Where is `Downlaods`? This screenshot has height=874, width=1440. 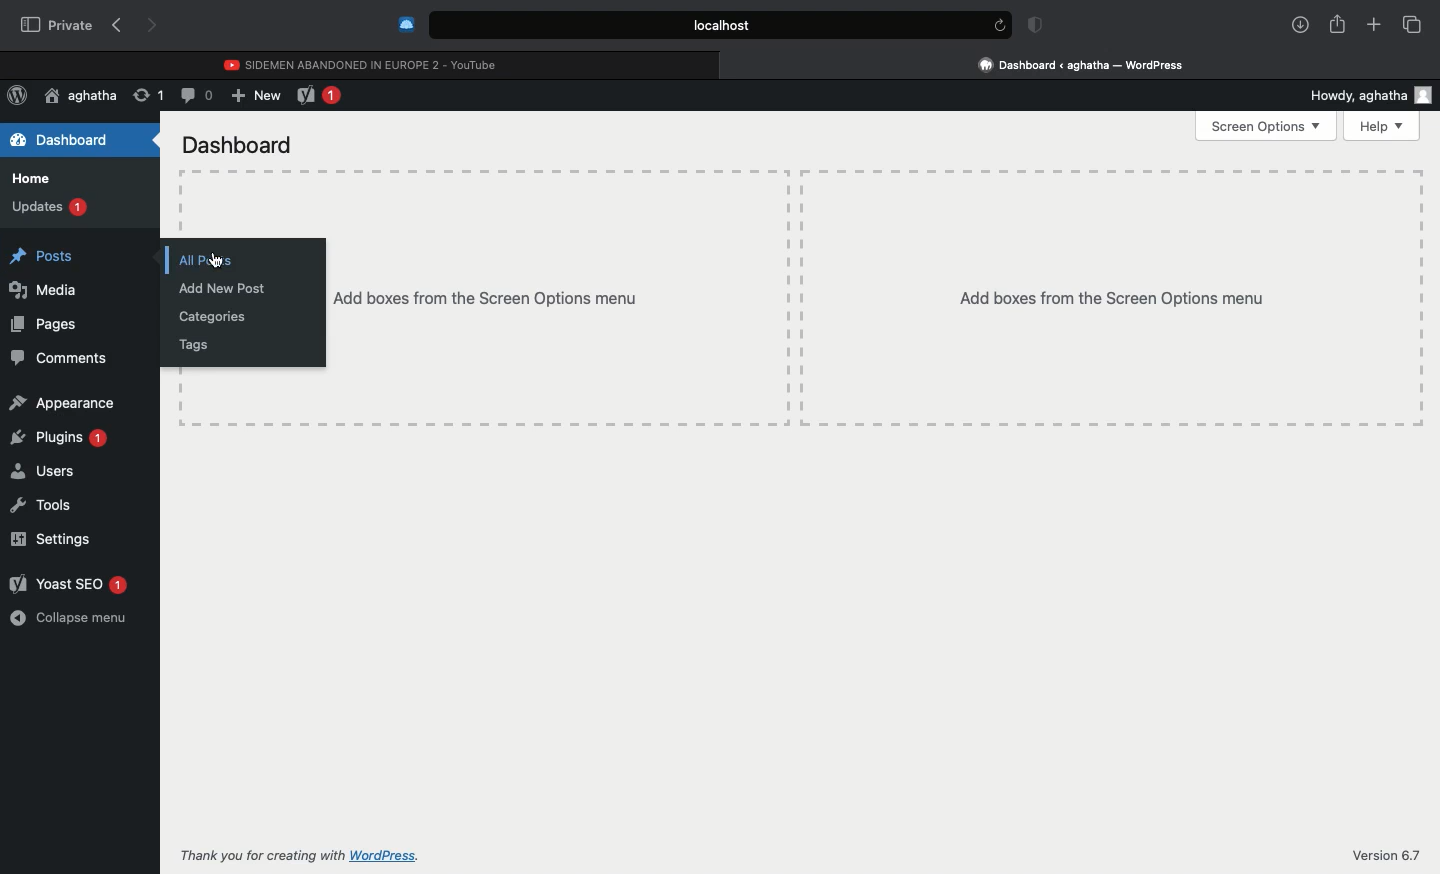
Downlaods is located at coordinates (1297, 26).